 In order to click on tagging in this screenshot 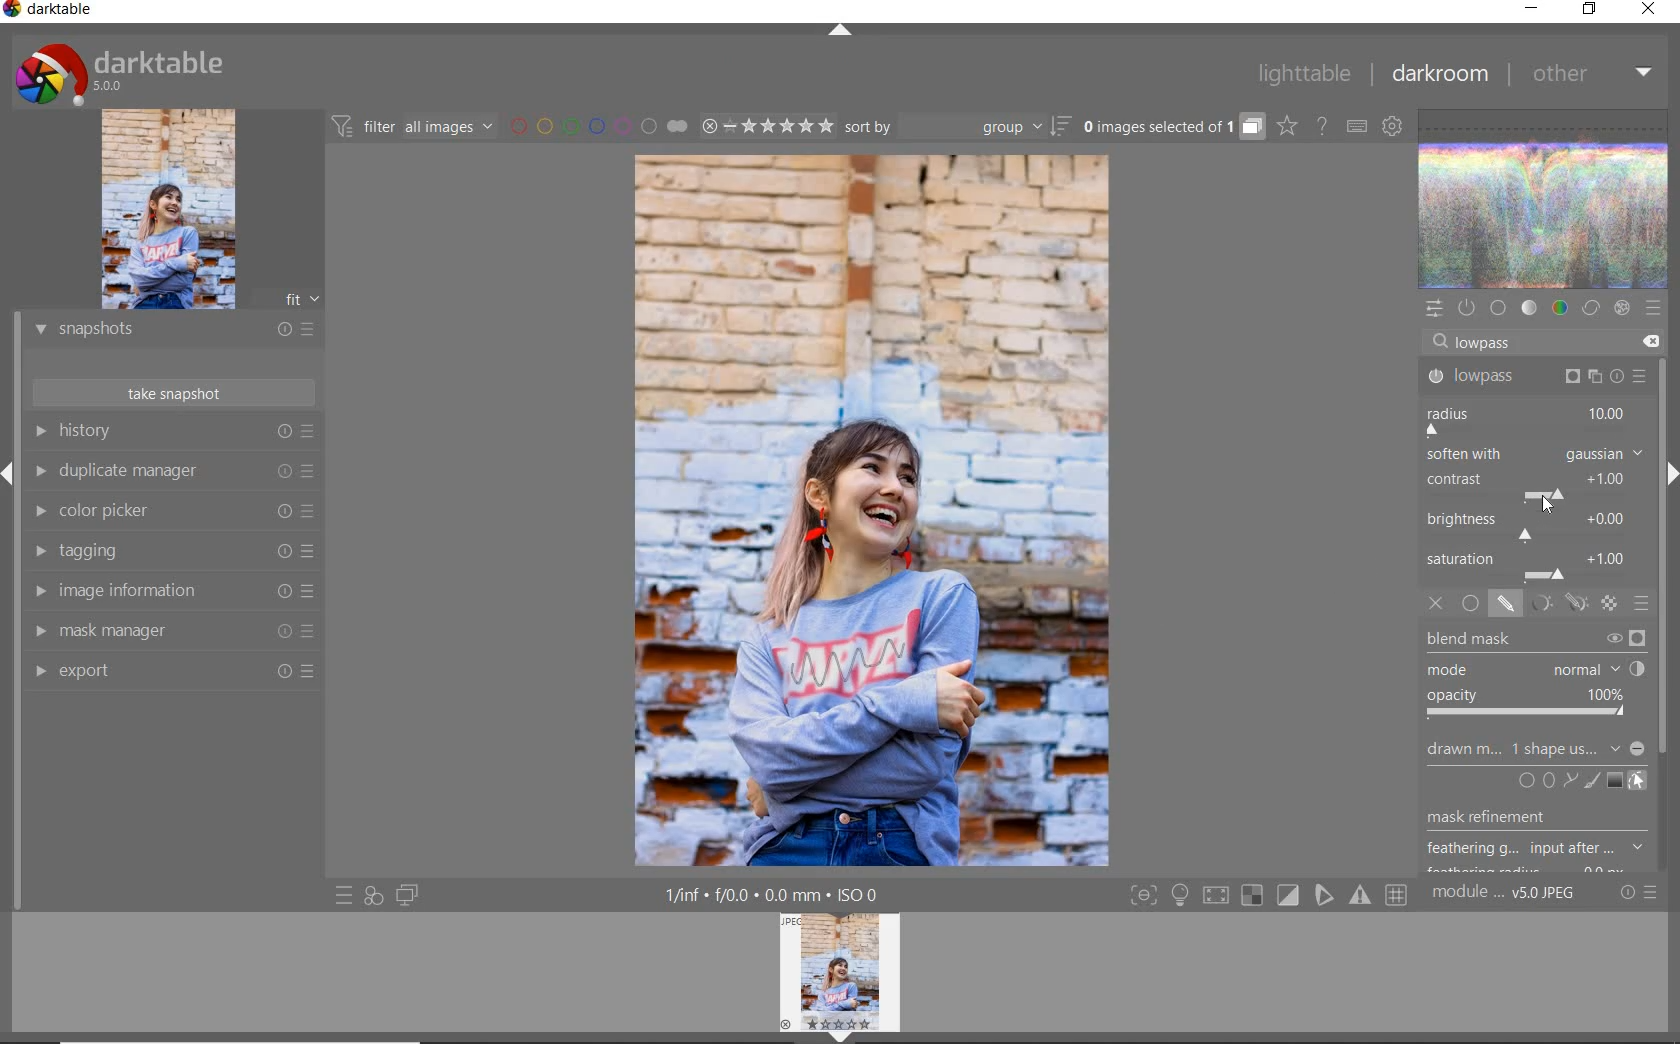, I will do `click(173, 553)`.